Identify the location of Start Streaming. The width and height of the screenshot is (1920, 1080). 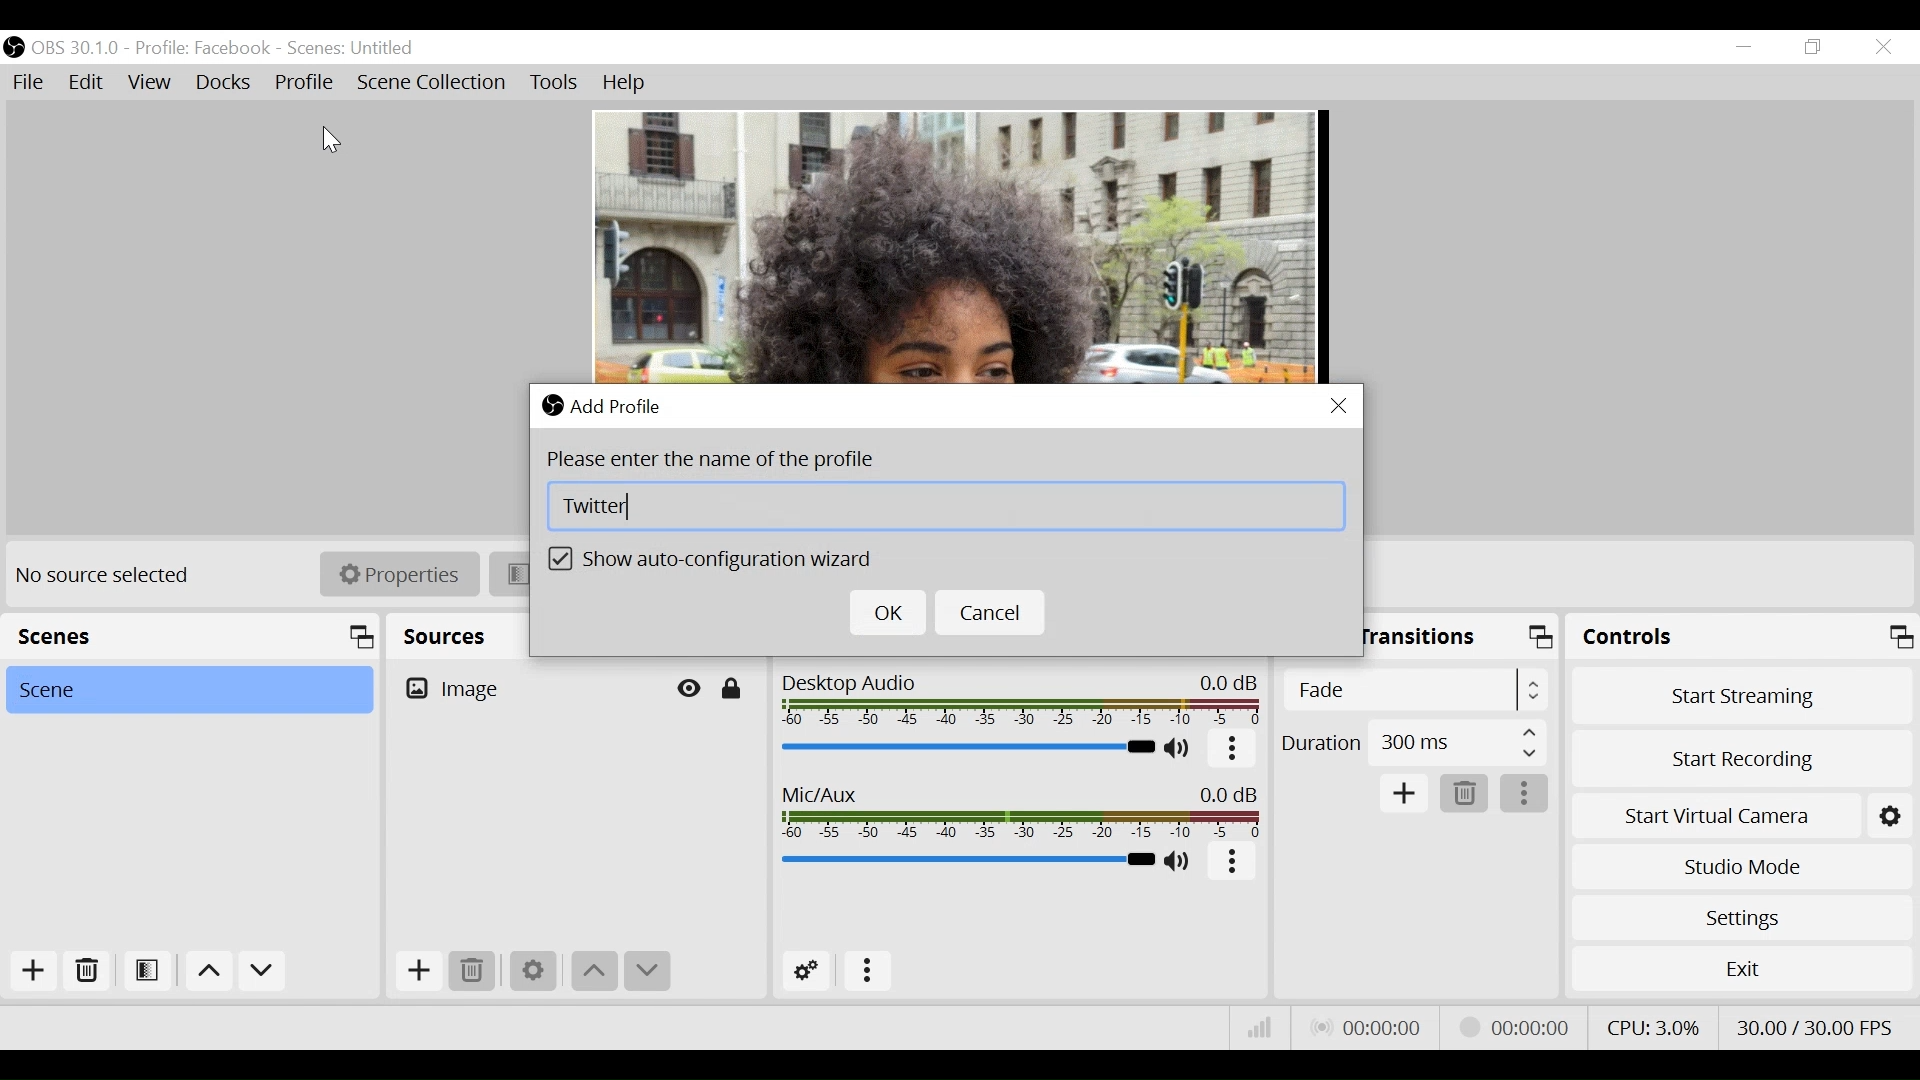
(1742, 694).